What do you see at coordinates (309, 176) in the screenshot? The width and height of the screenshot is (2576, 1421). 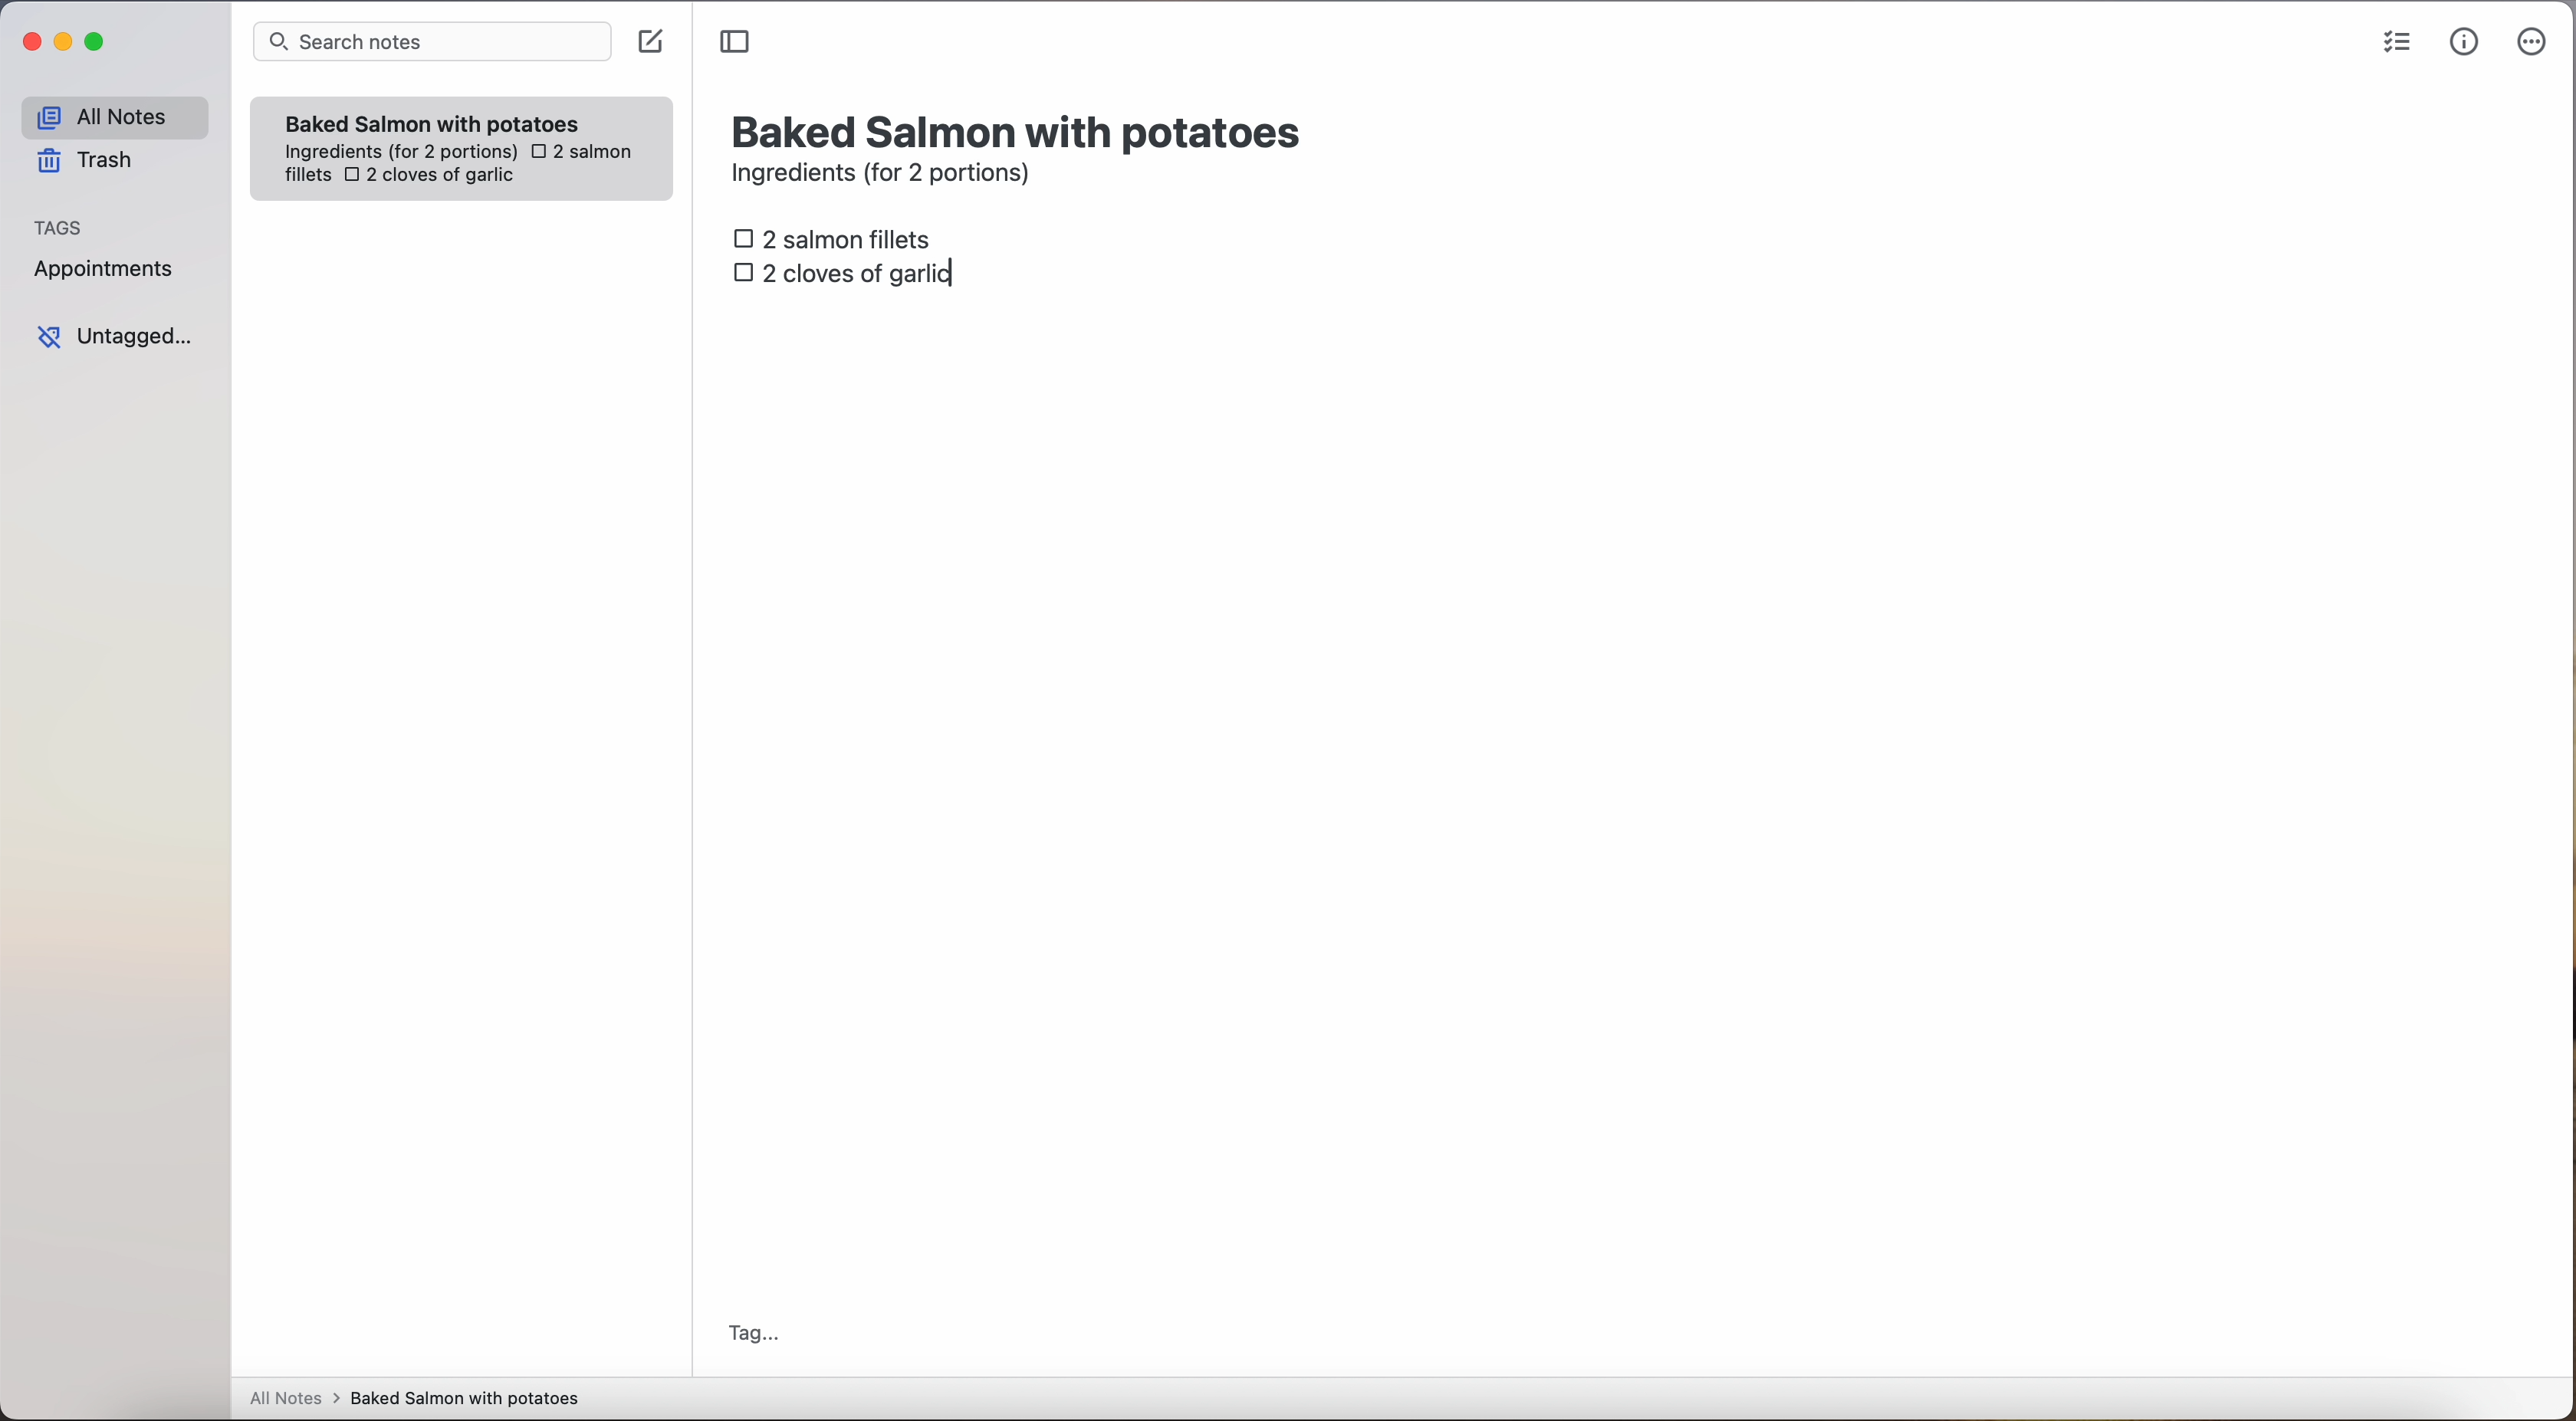 I see `fillets` at bounding box center [309, 176].